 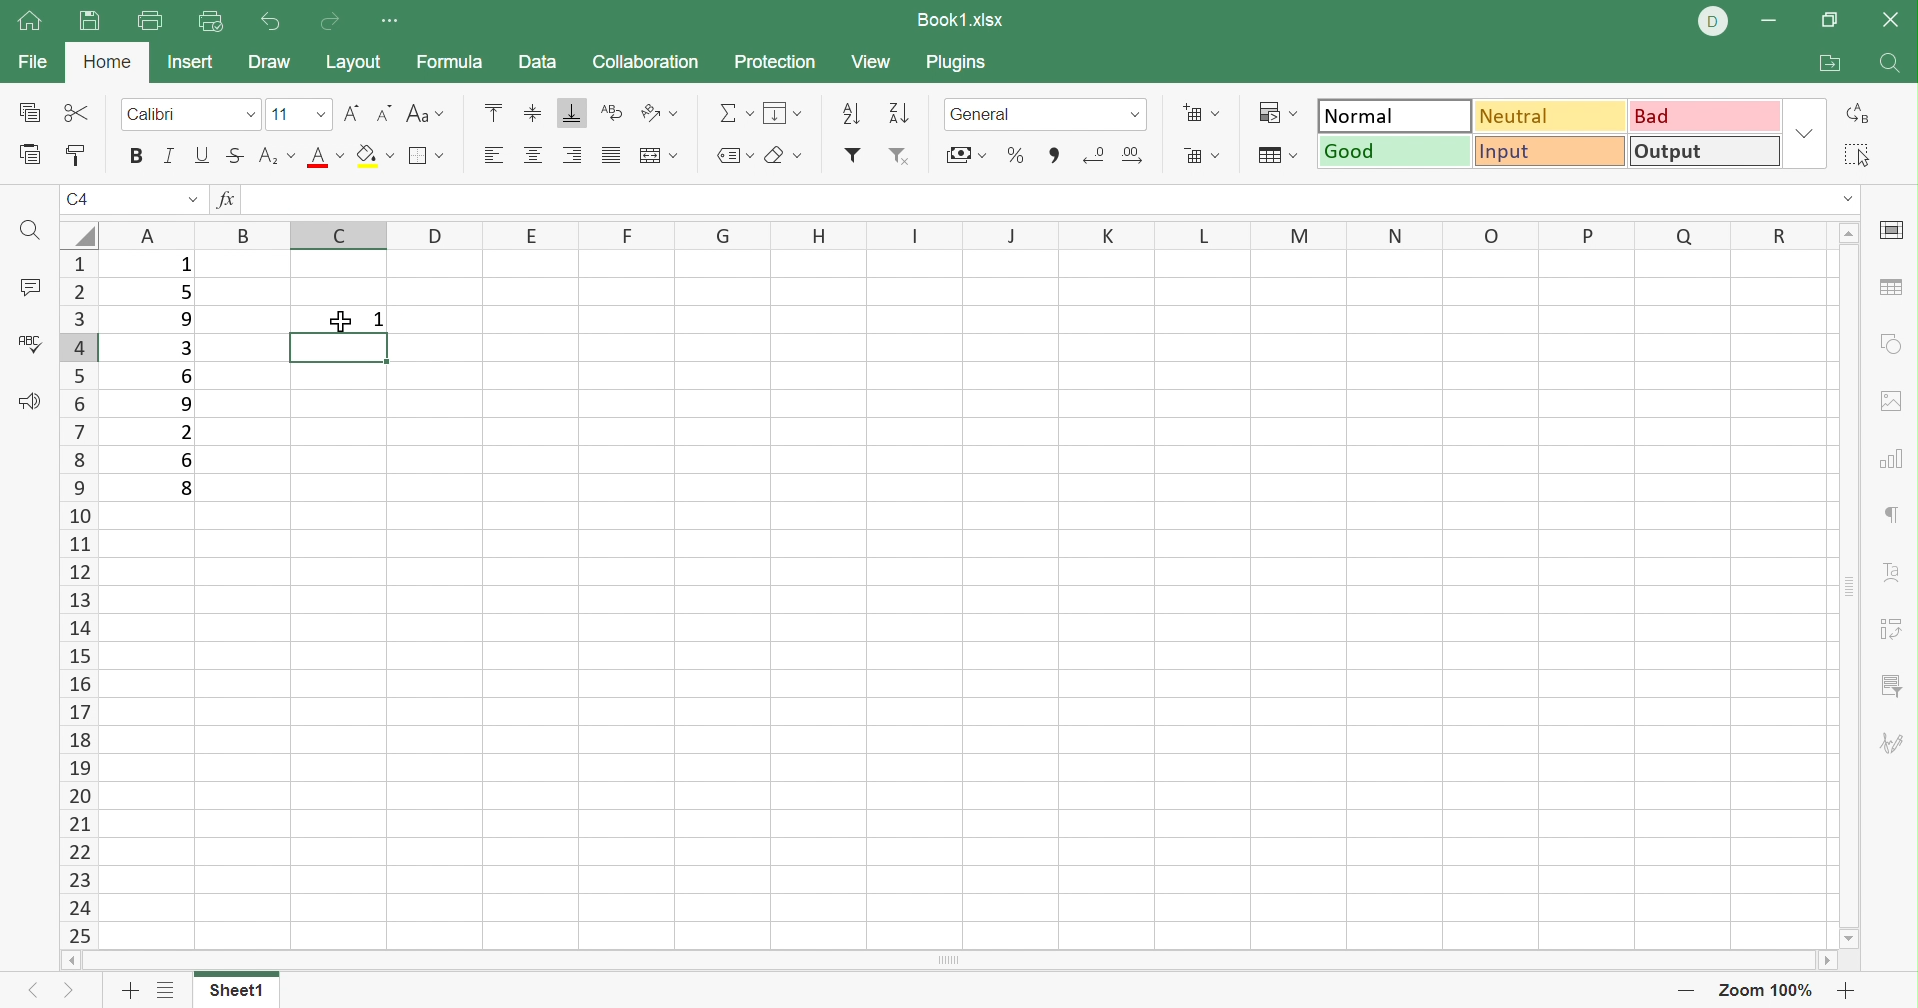 I want to click on 9, so click(x=178, y=405).